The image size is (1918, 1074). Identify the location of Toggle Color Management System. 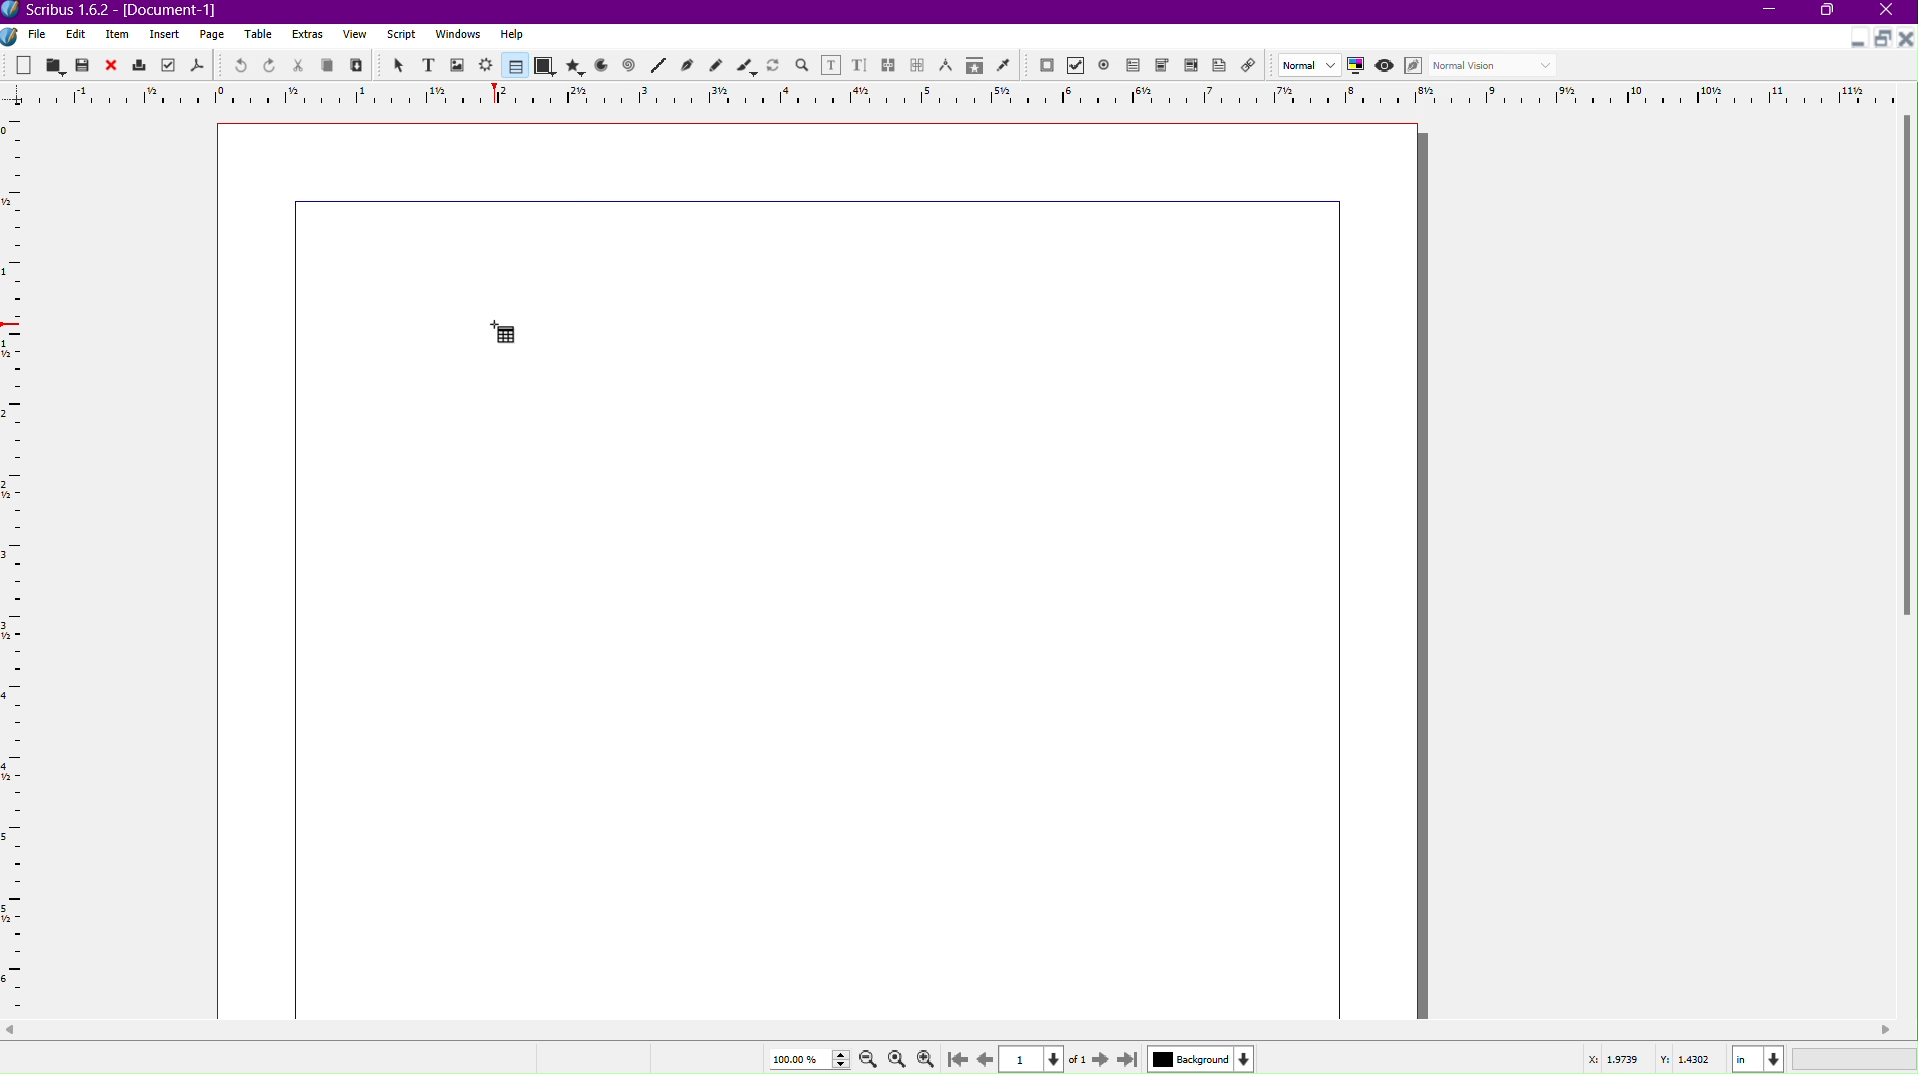
(1359, 68).